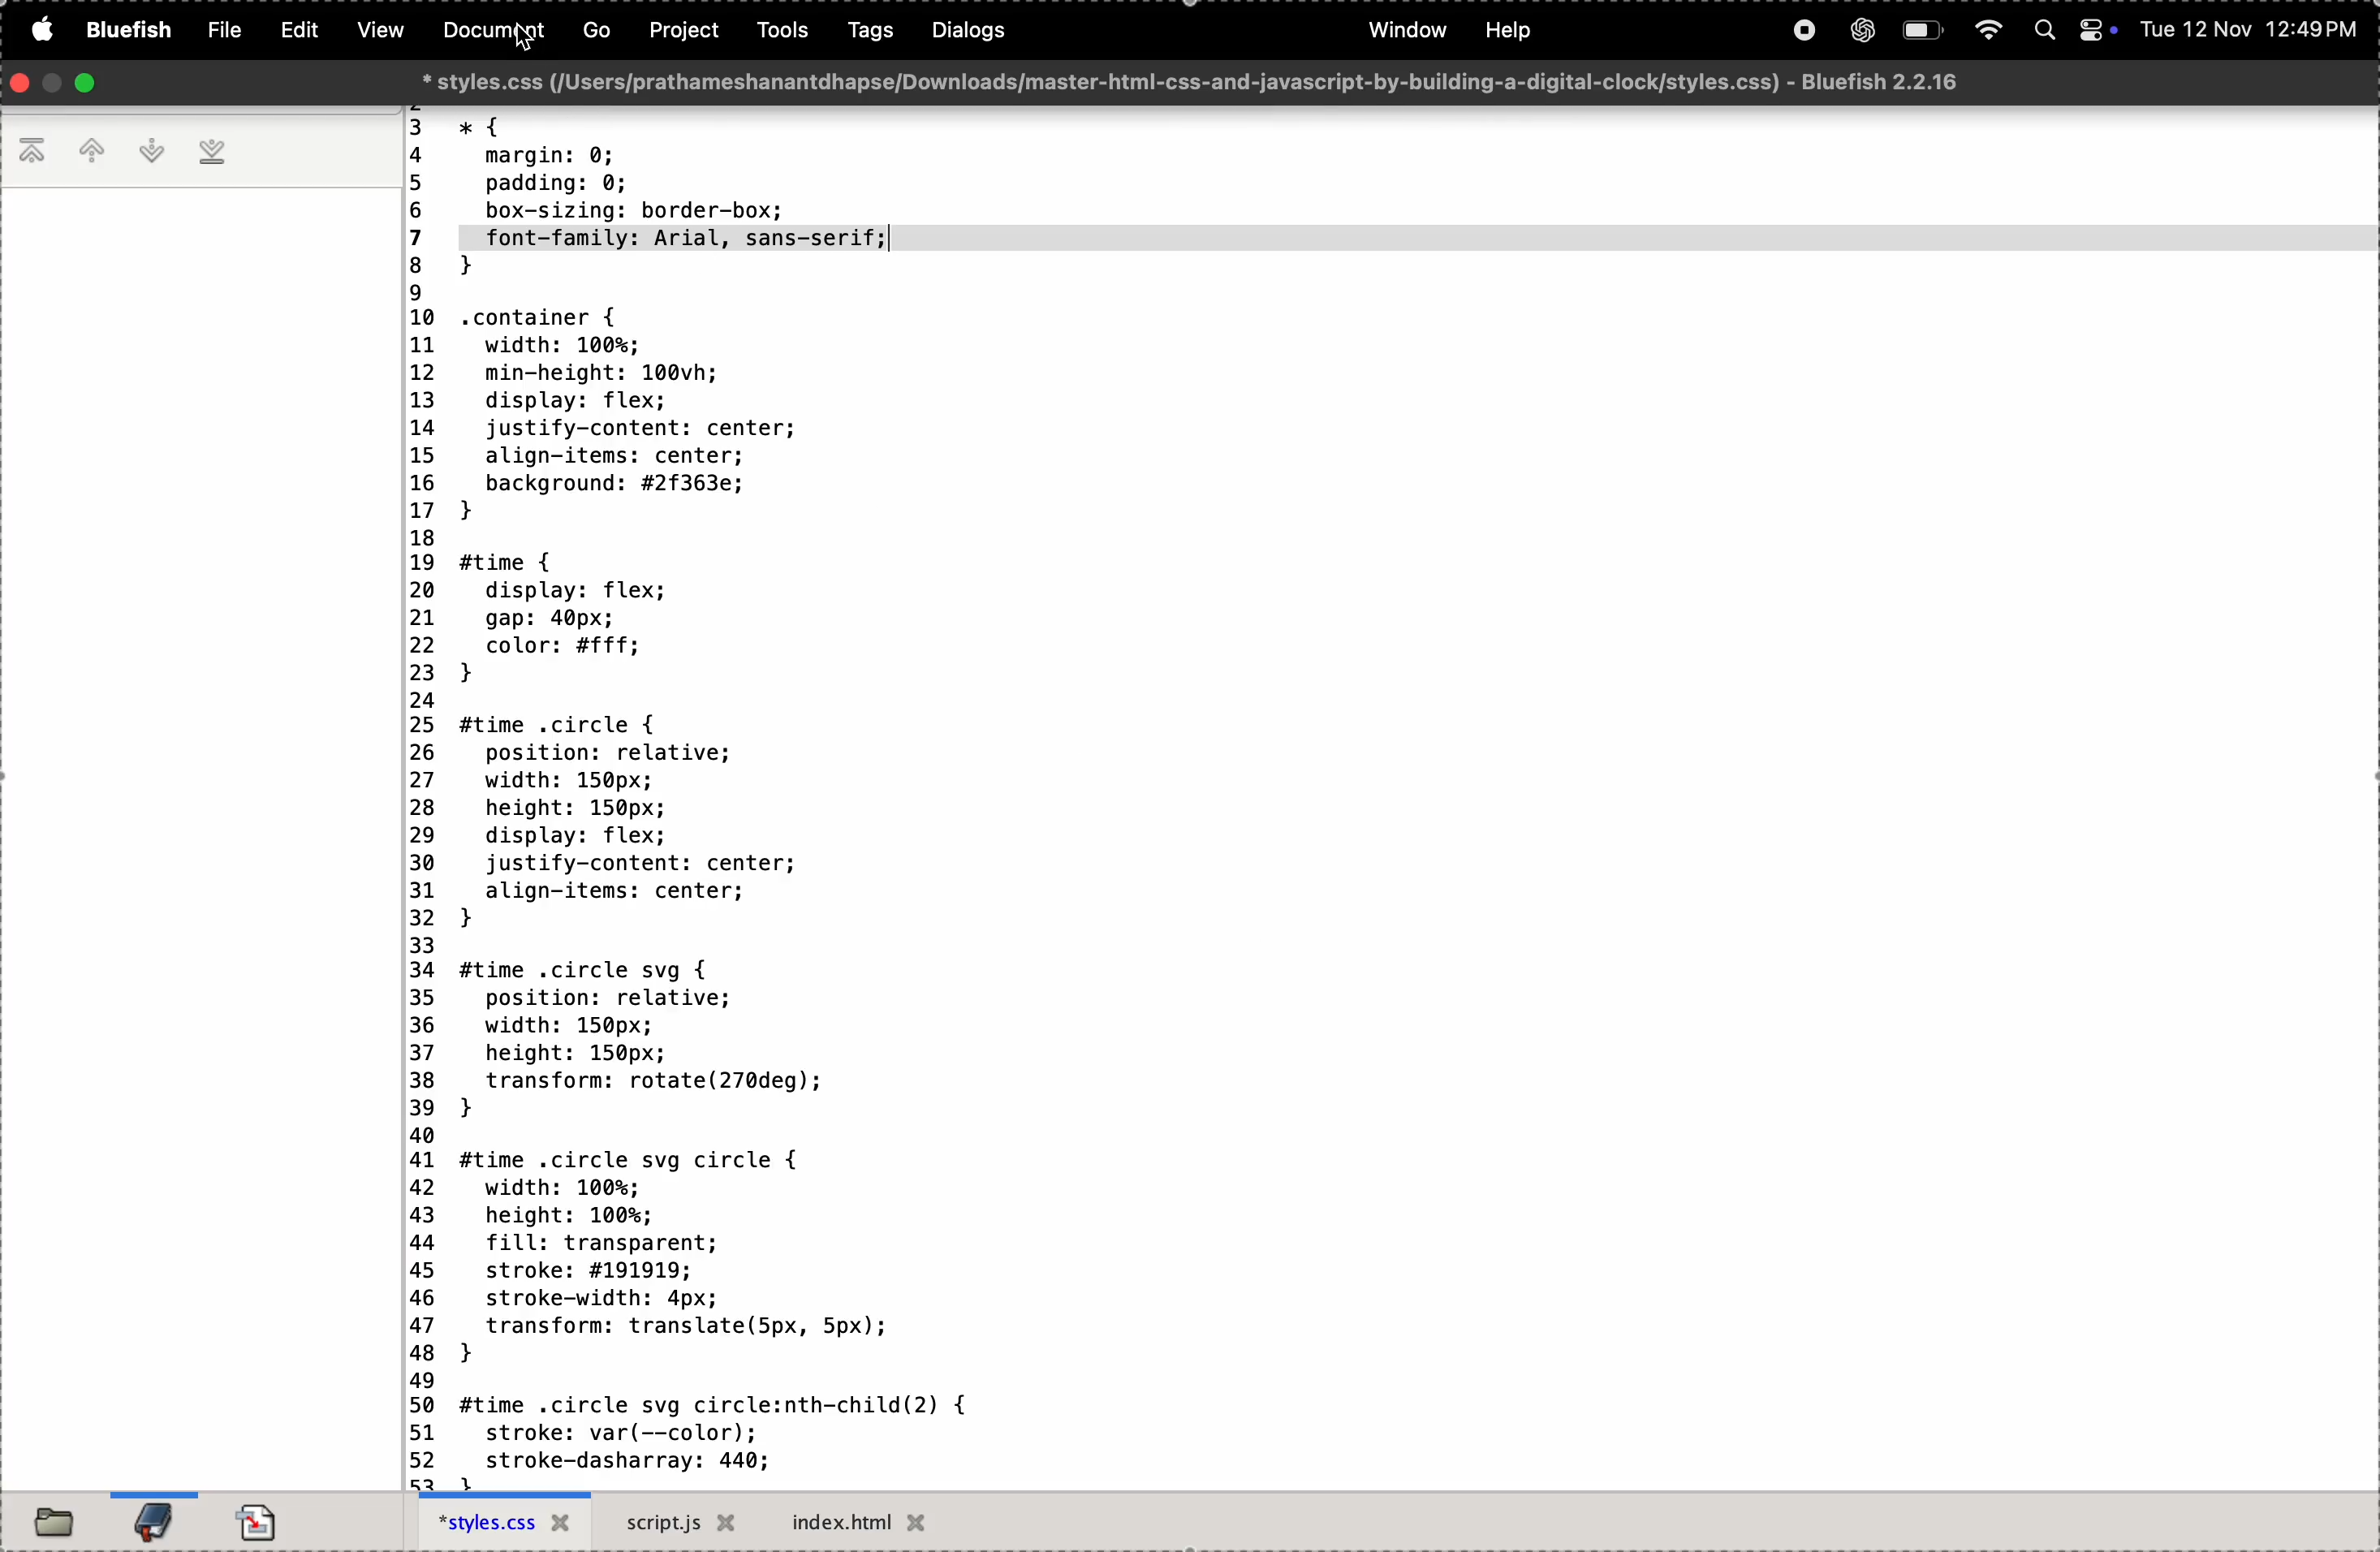 The height and width of the screenshot is (1552, 2380). I want to click on view, so click(381, 30).